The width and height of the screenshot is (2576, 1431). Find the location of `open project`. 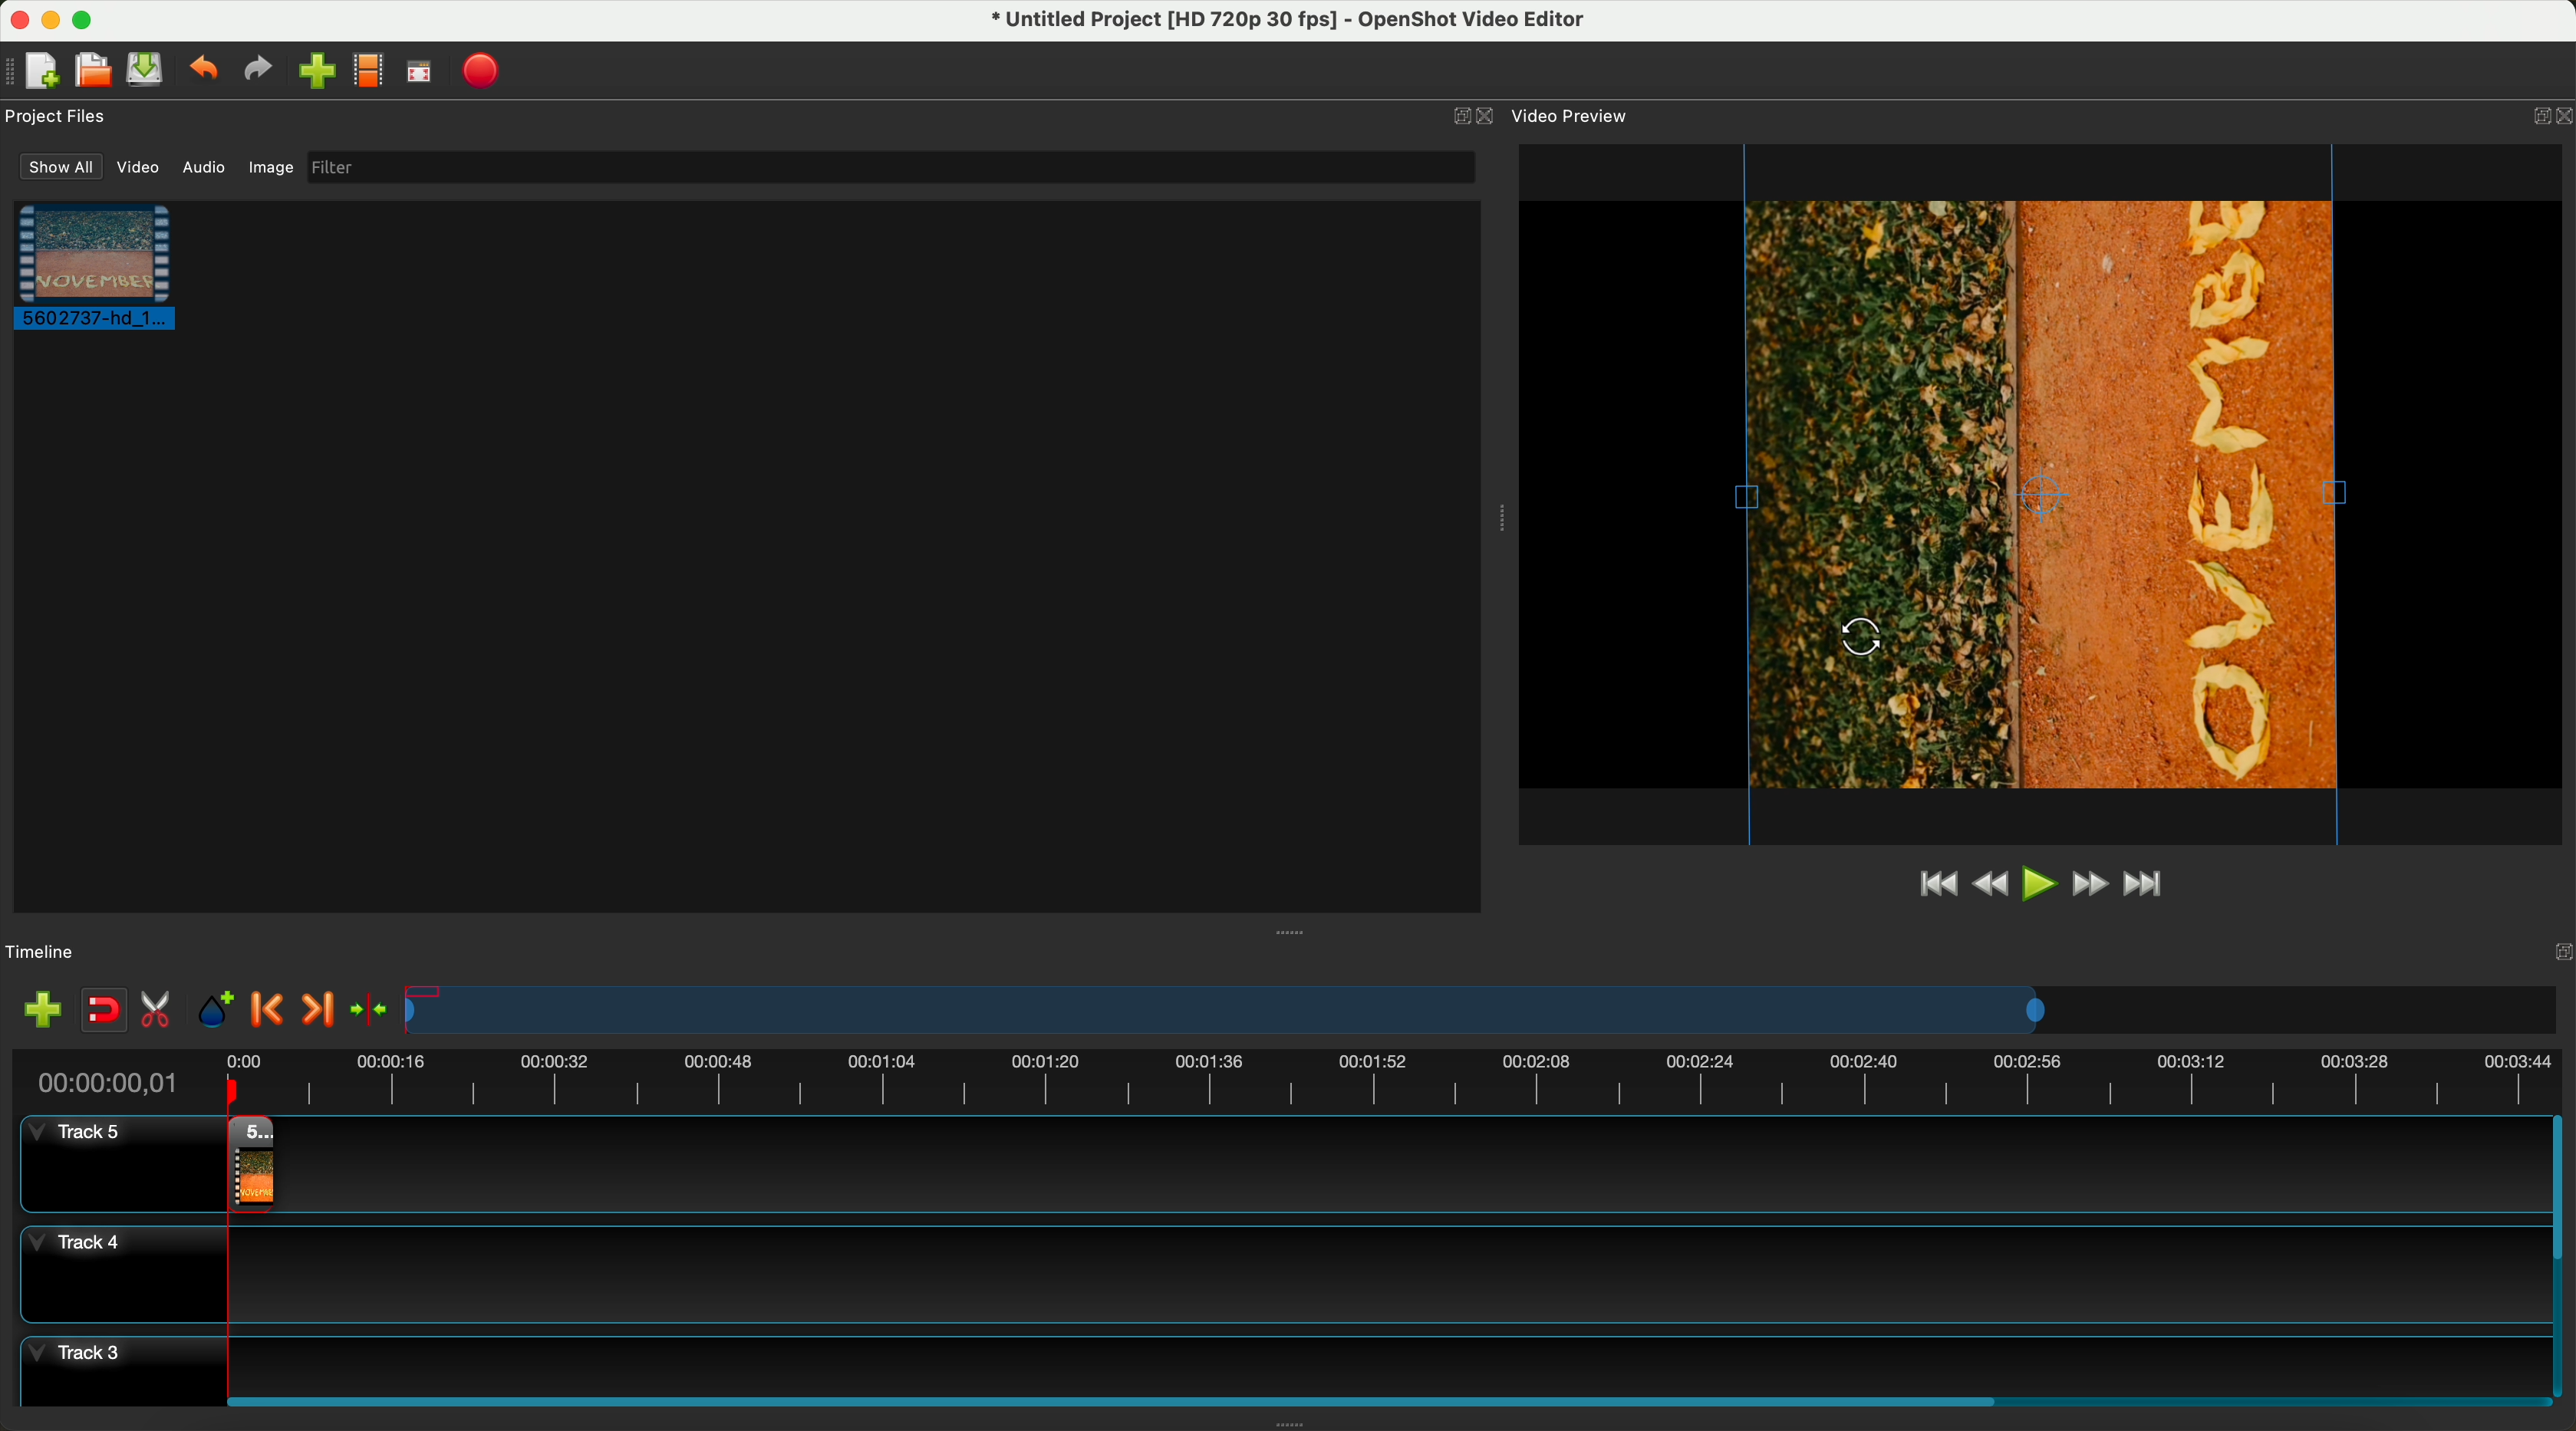

open project is located at coordinates (92, 66).